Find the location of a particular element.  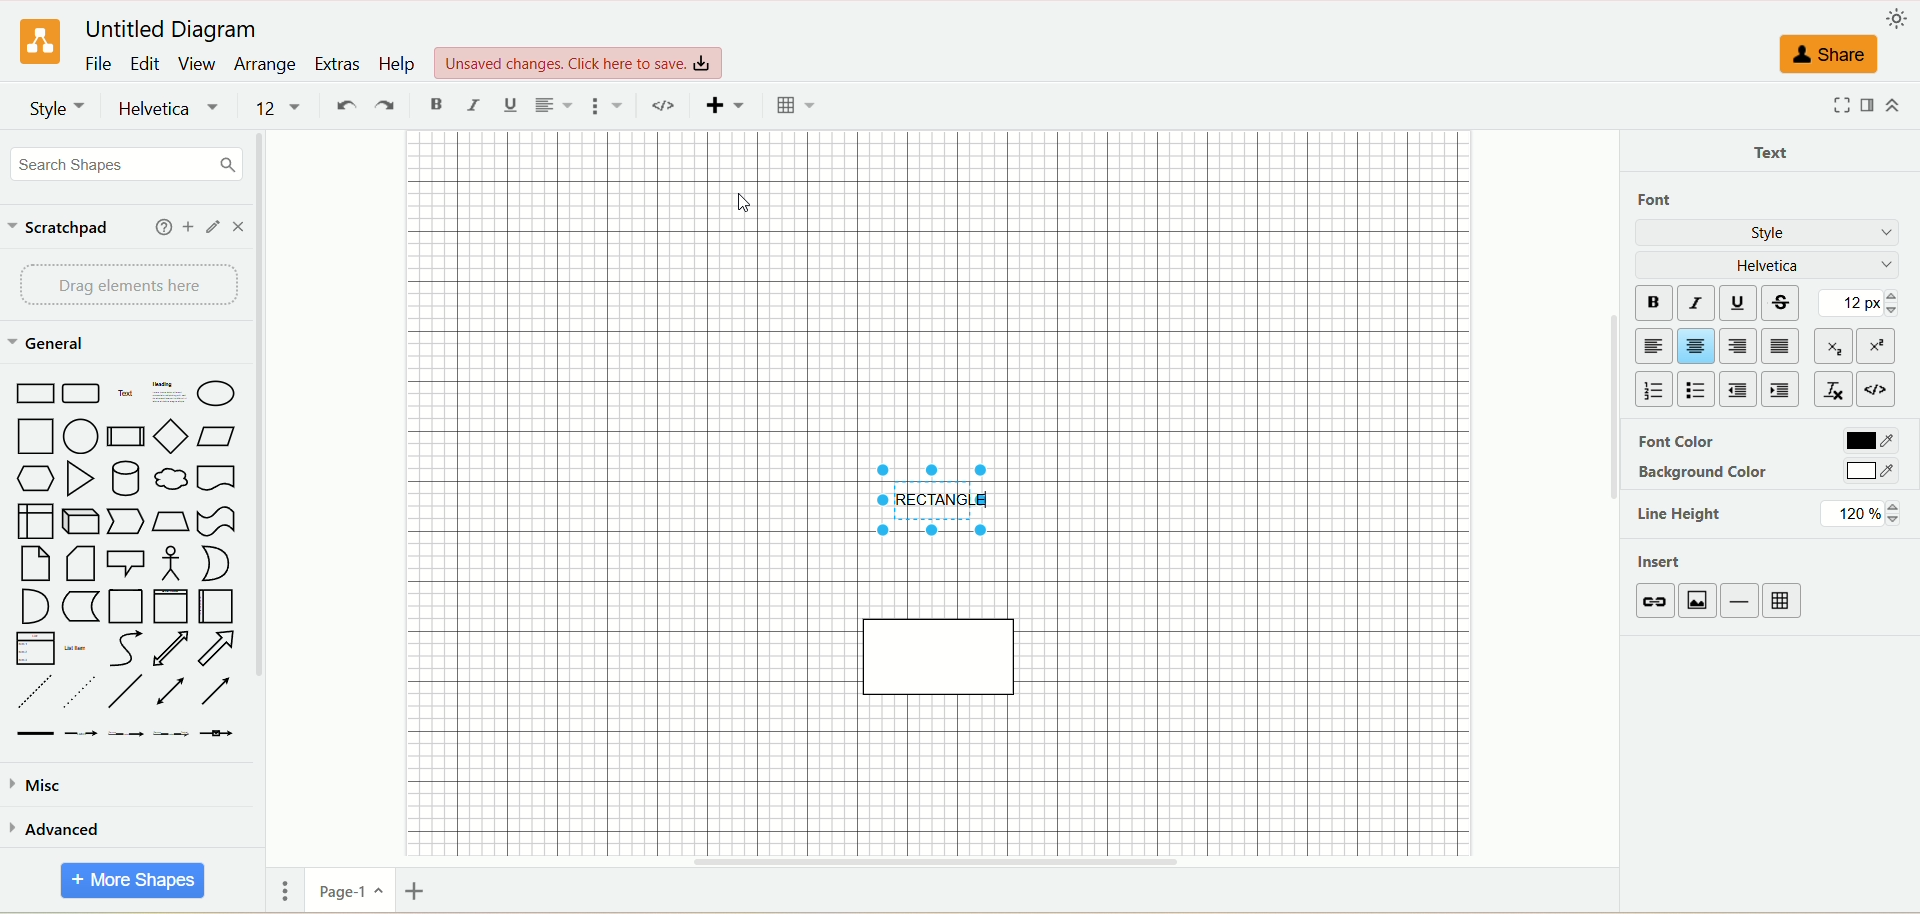

search shapes is located at coordinates (131, 167).